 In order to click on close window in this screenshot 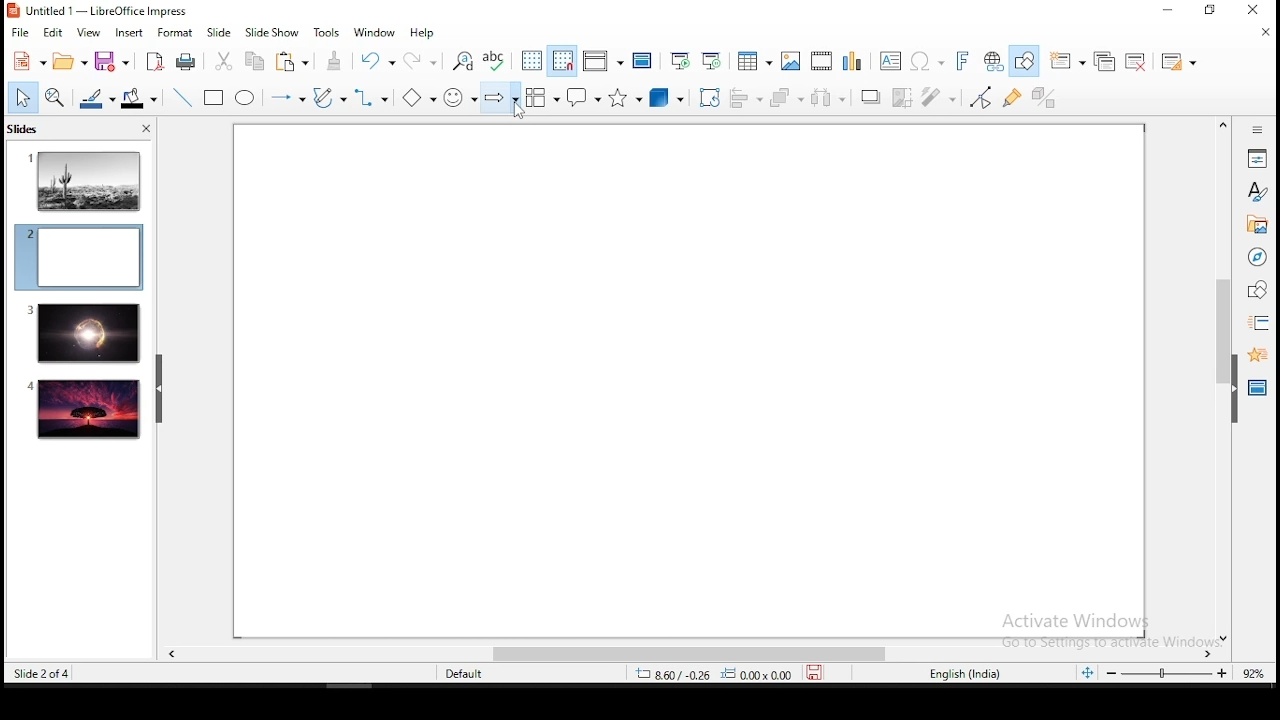, I will do `click(1257, 11)`.